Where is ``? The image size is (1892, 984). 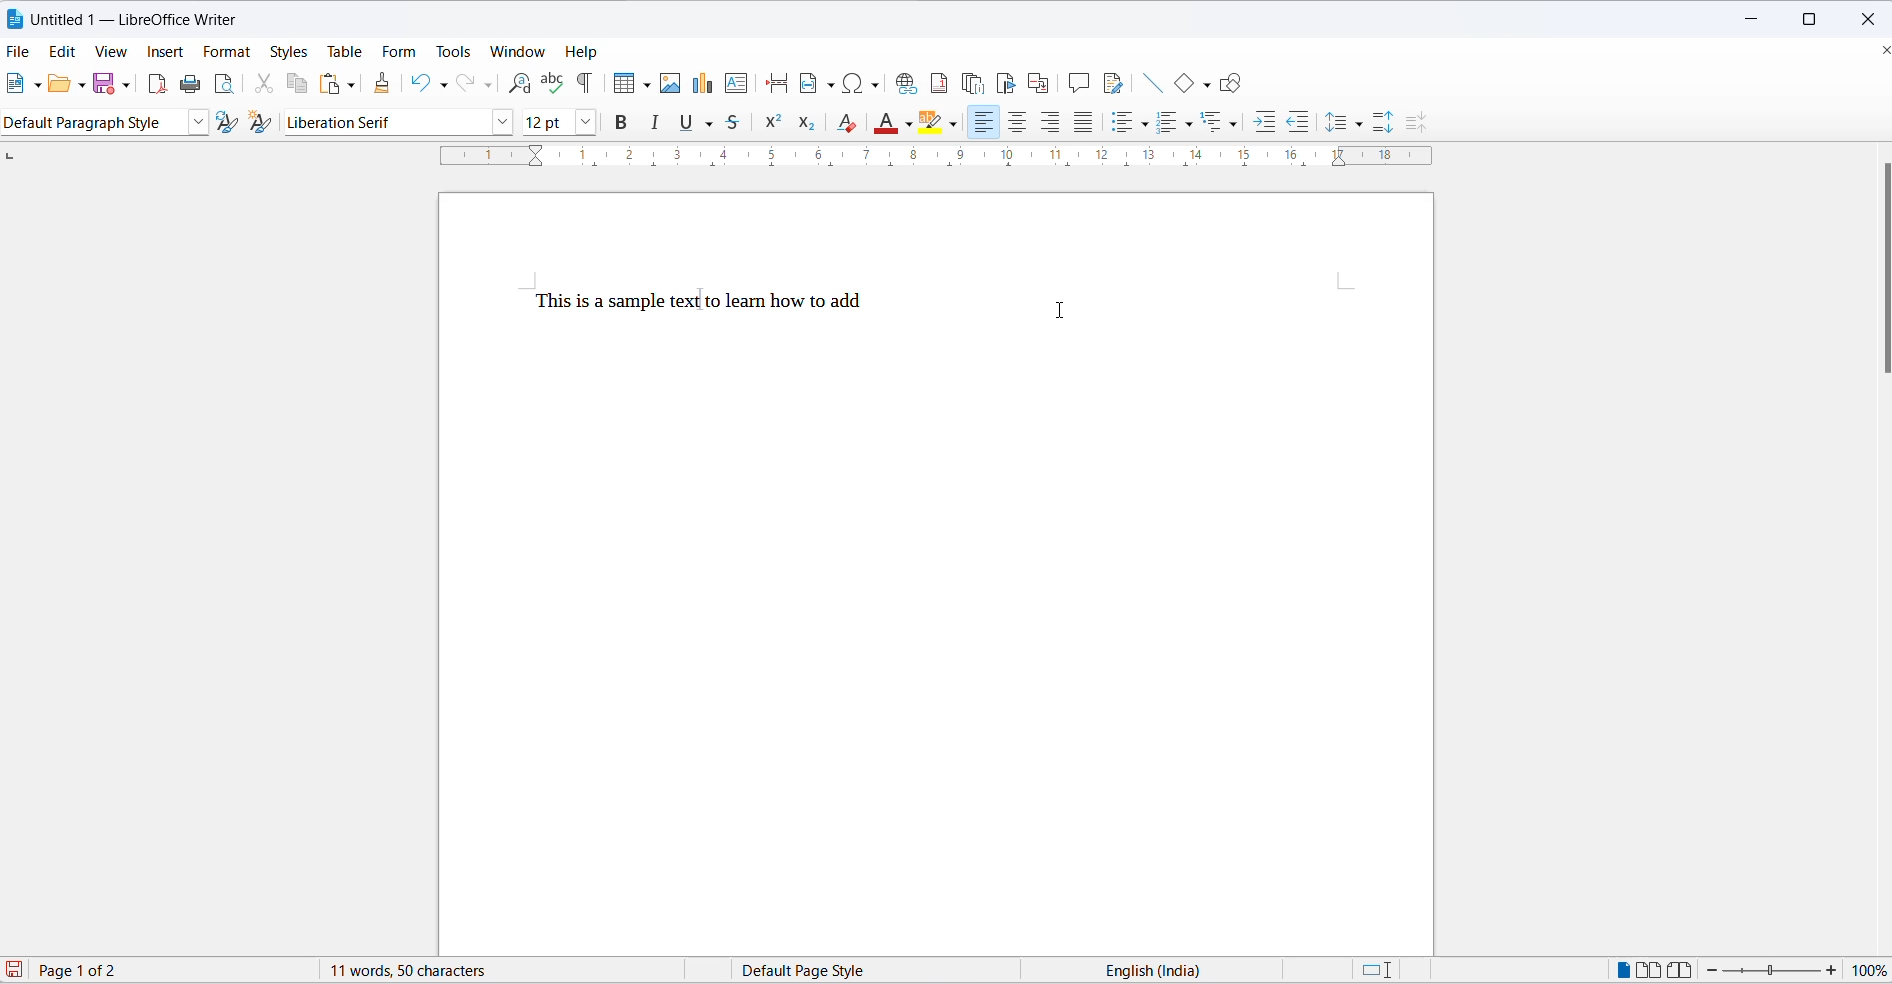
 is located at coordinates (1176, 122).